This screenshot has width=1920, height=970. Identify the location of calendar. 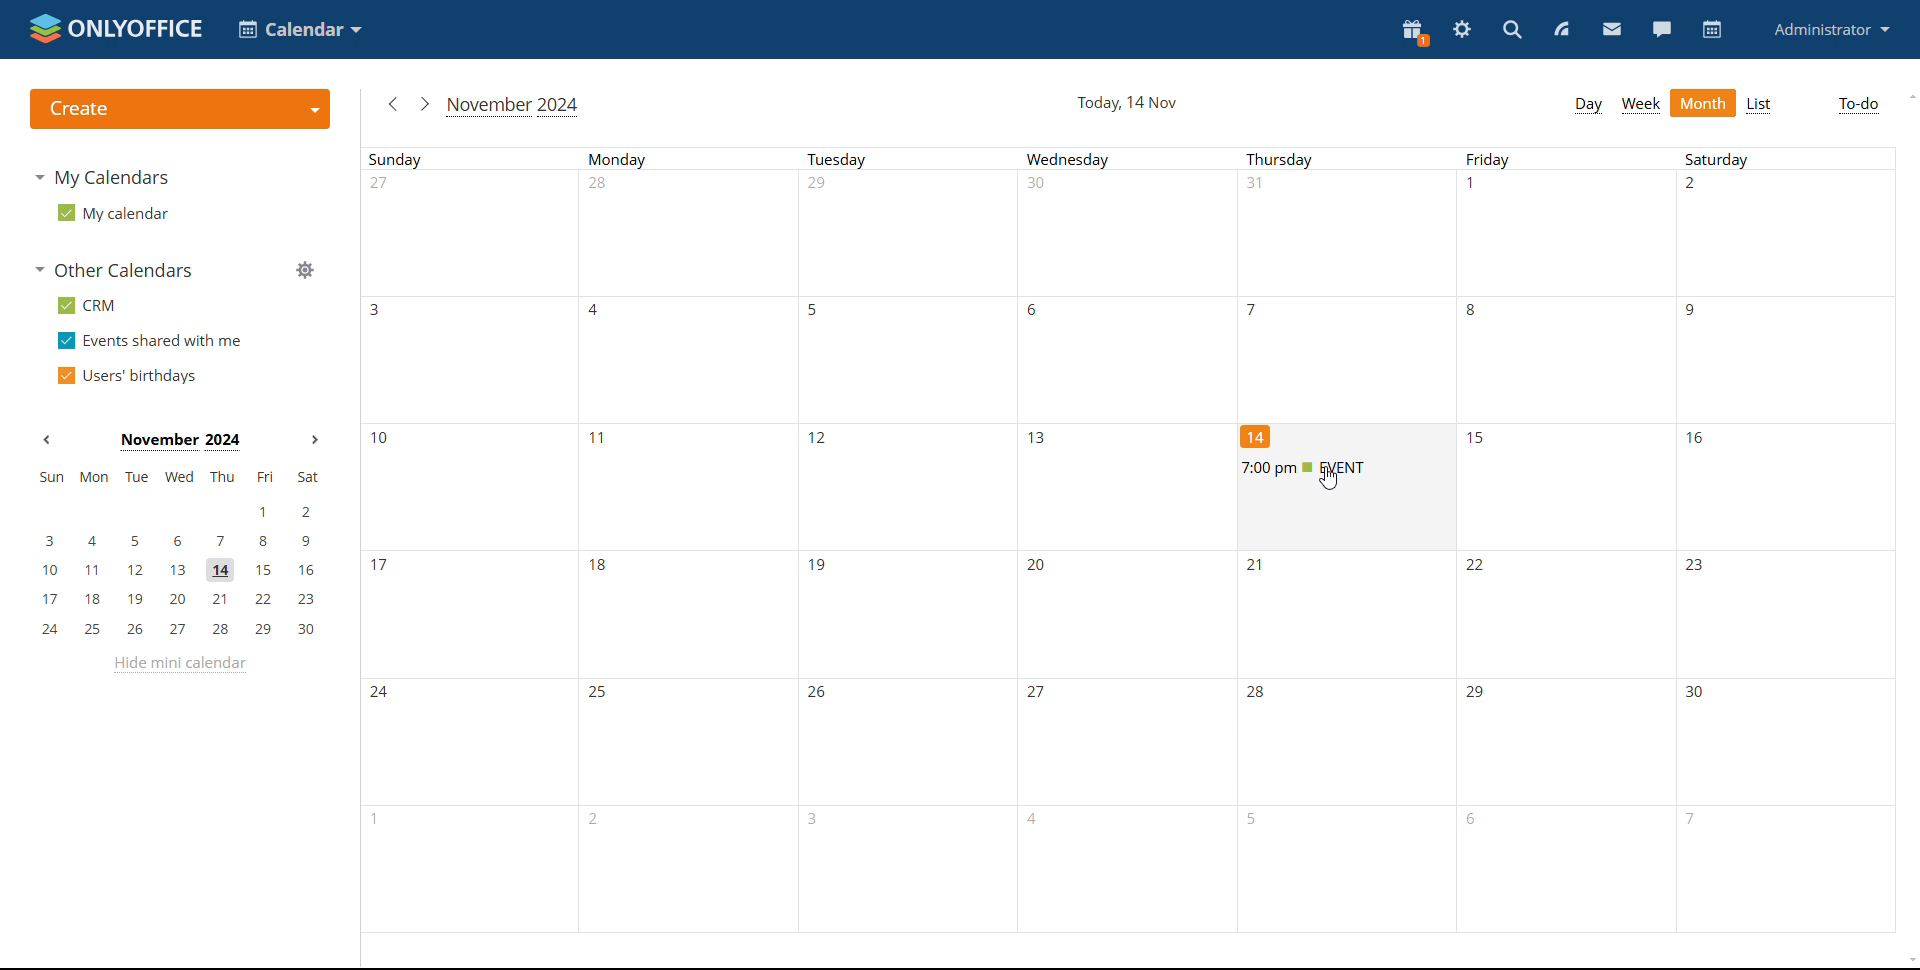
(1710, 31).